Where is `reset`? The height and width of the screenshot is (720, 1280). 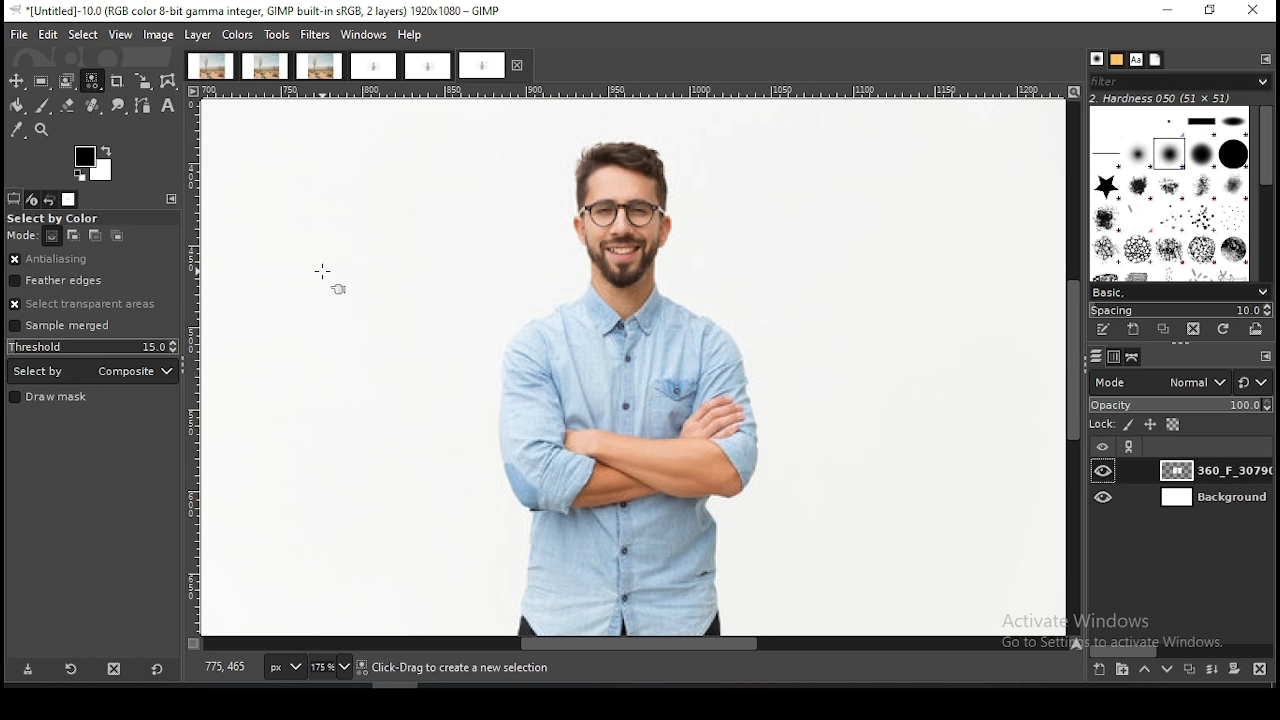 reset is located at coordinates (1254, 381).